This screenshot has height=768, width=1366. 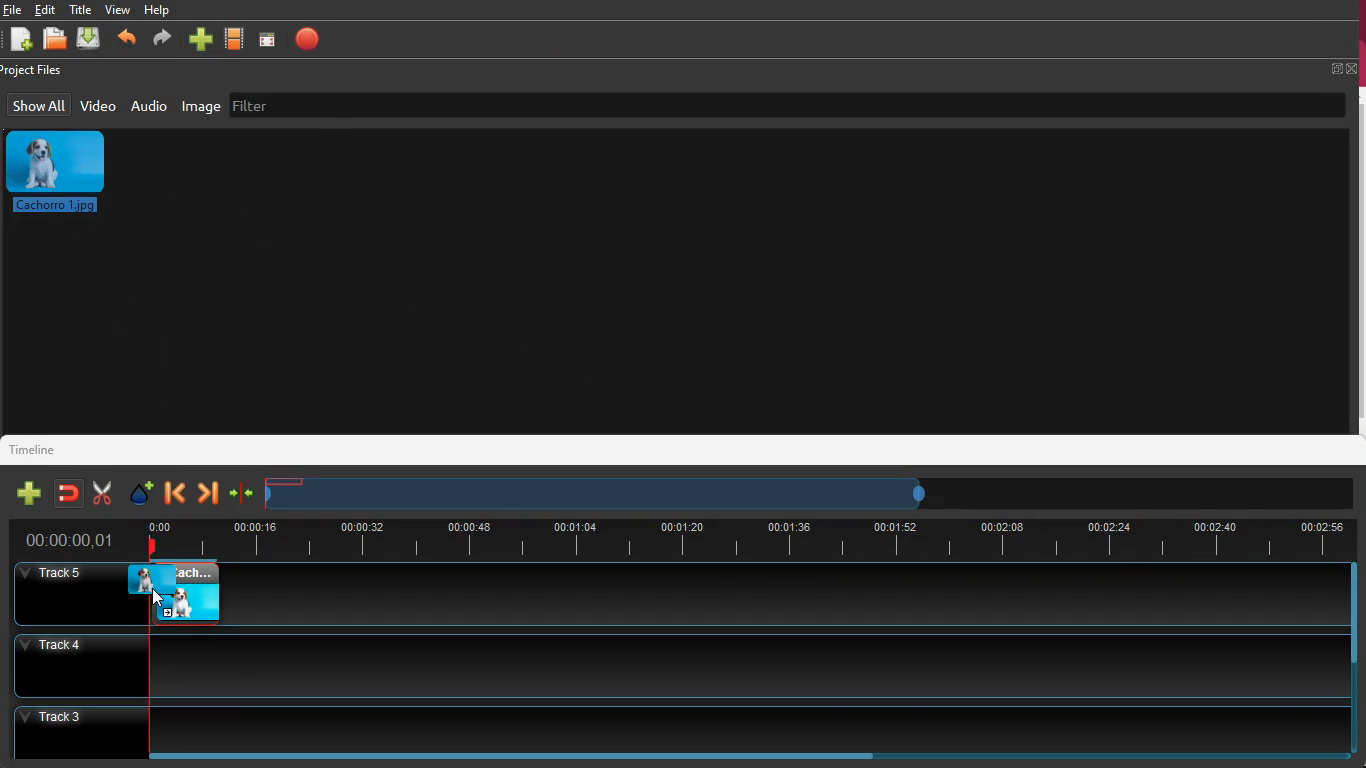 I want to click on back, so click(x=129, y=38).